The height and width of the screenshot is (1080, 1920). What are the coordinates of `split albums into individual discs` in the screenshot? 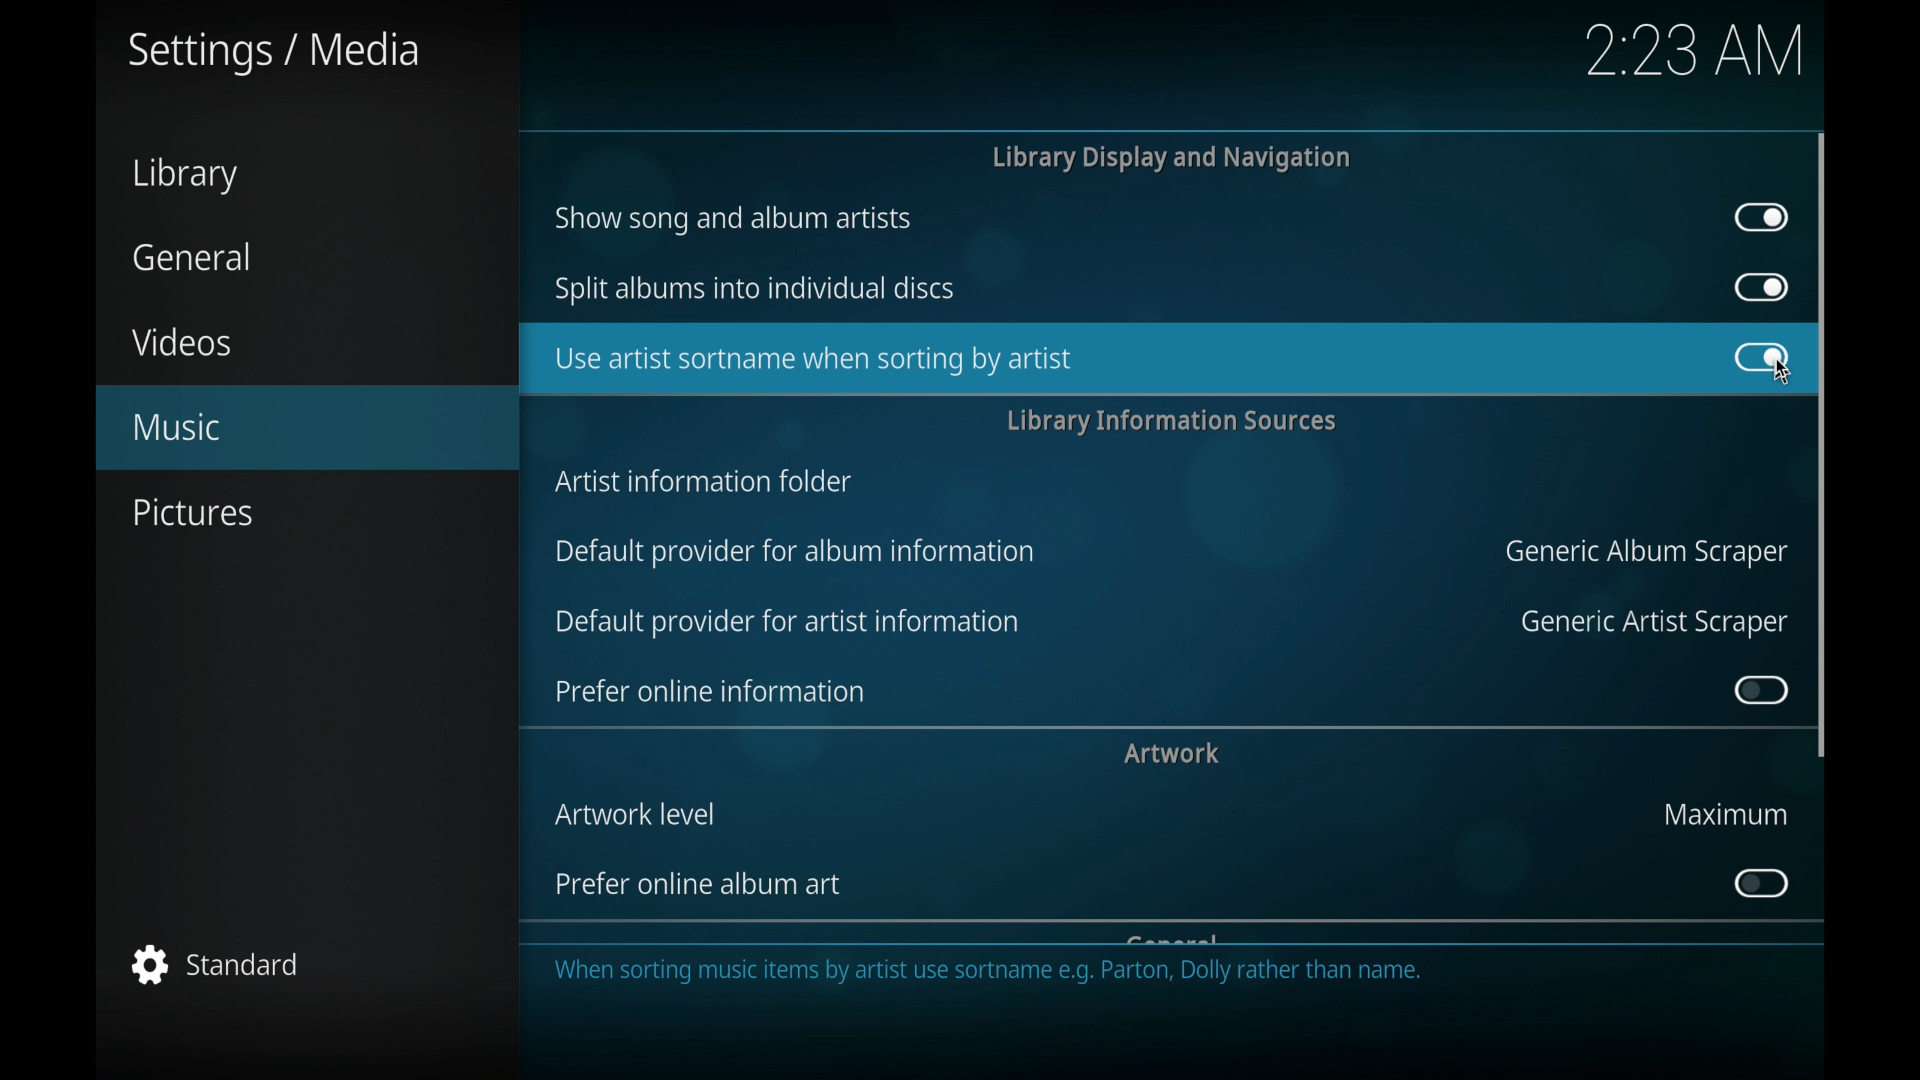 It's located at (755, 287).